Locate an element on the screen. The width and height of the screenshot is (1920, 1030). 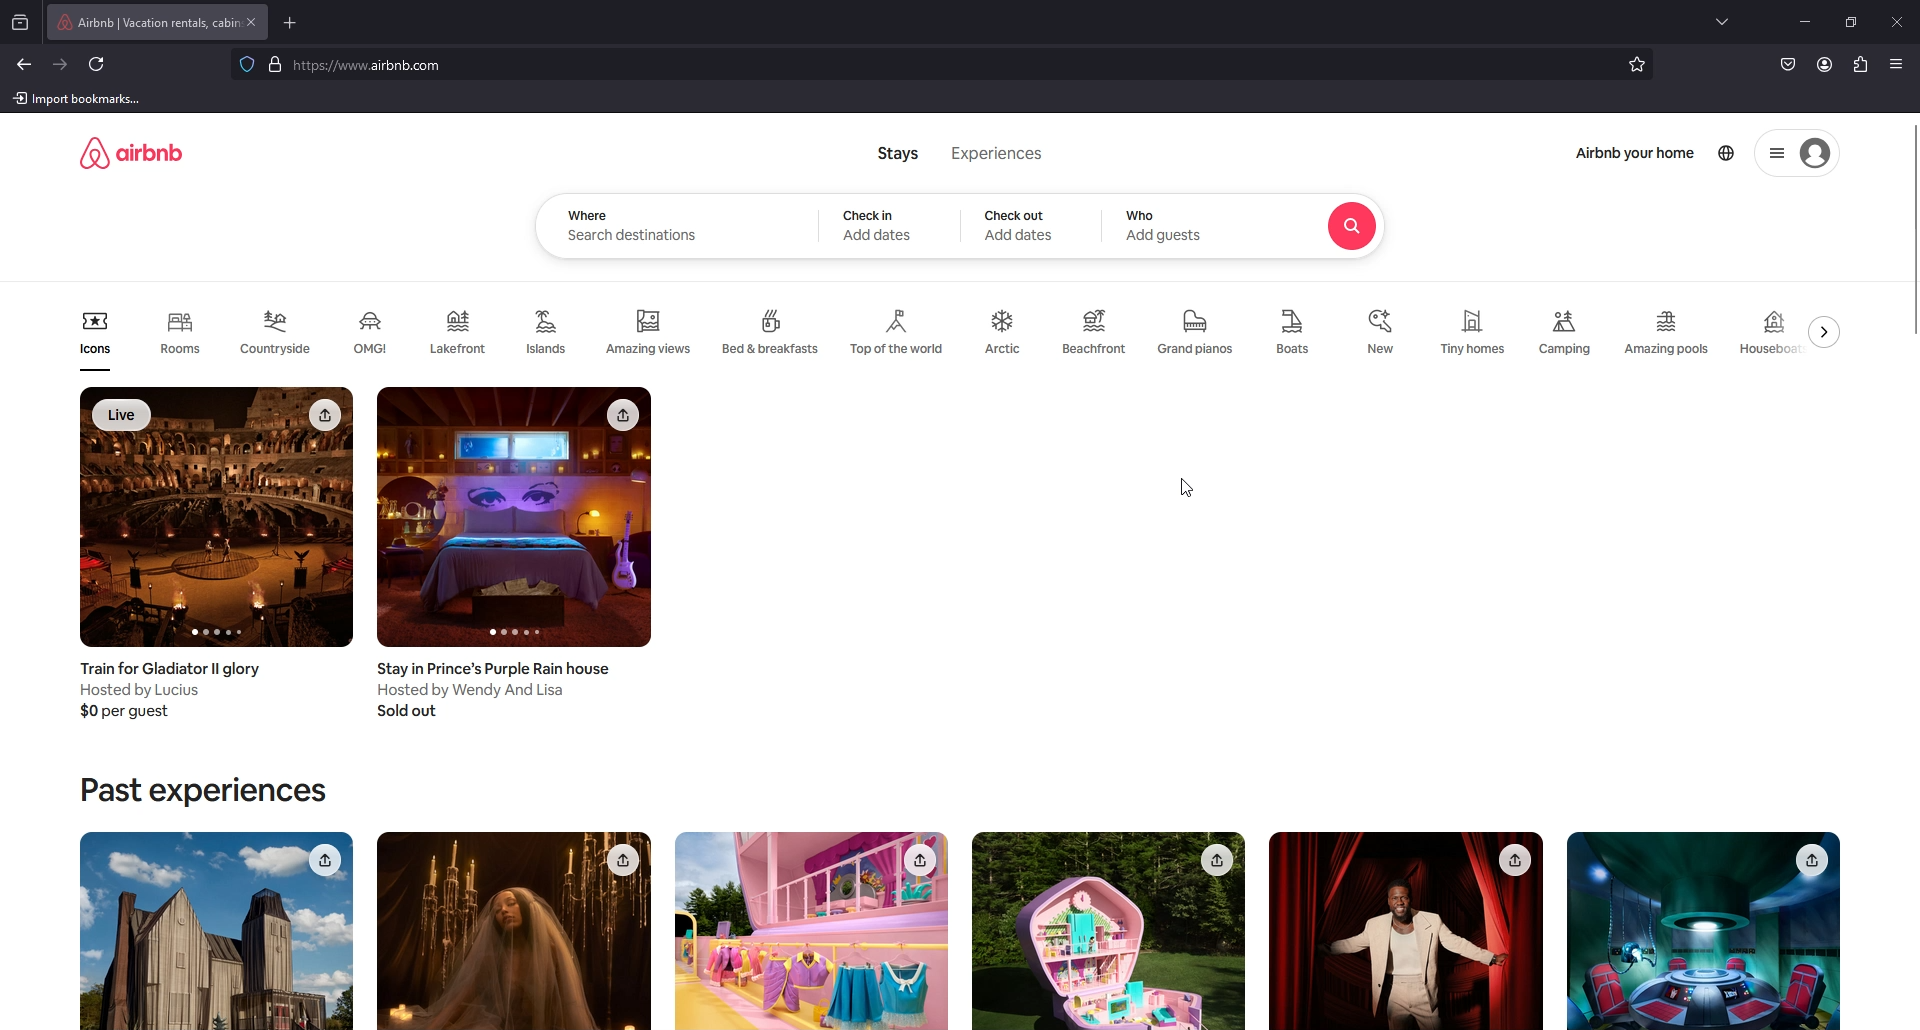
Beachfront is located at coordinates (1095, 334).